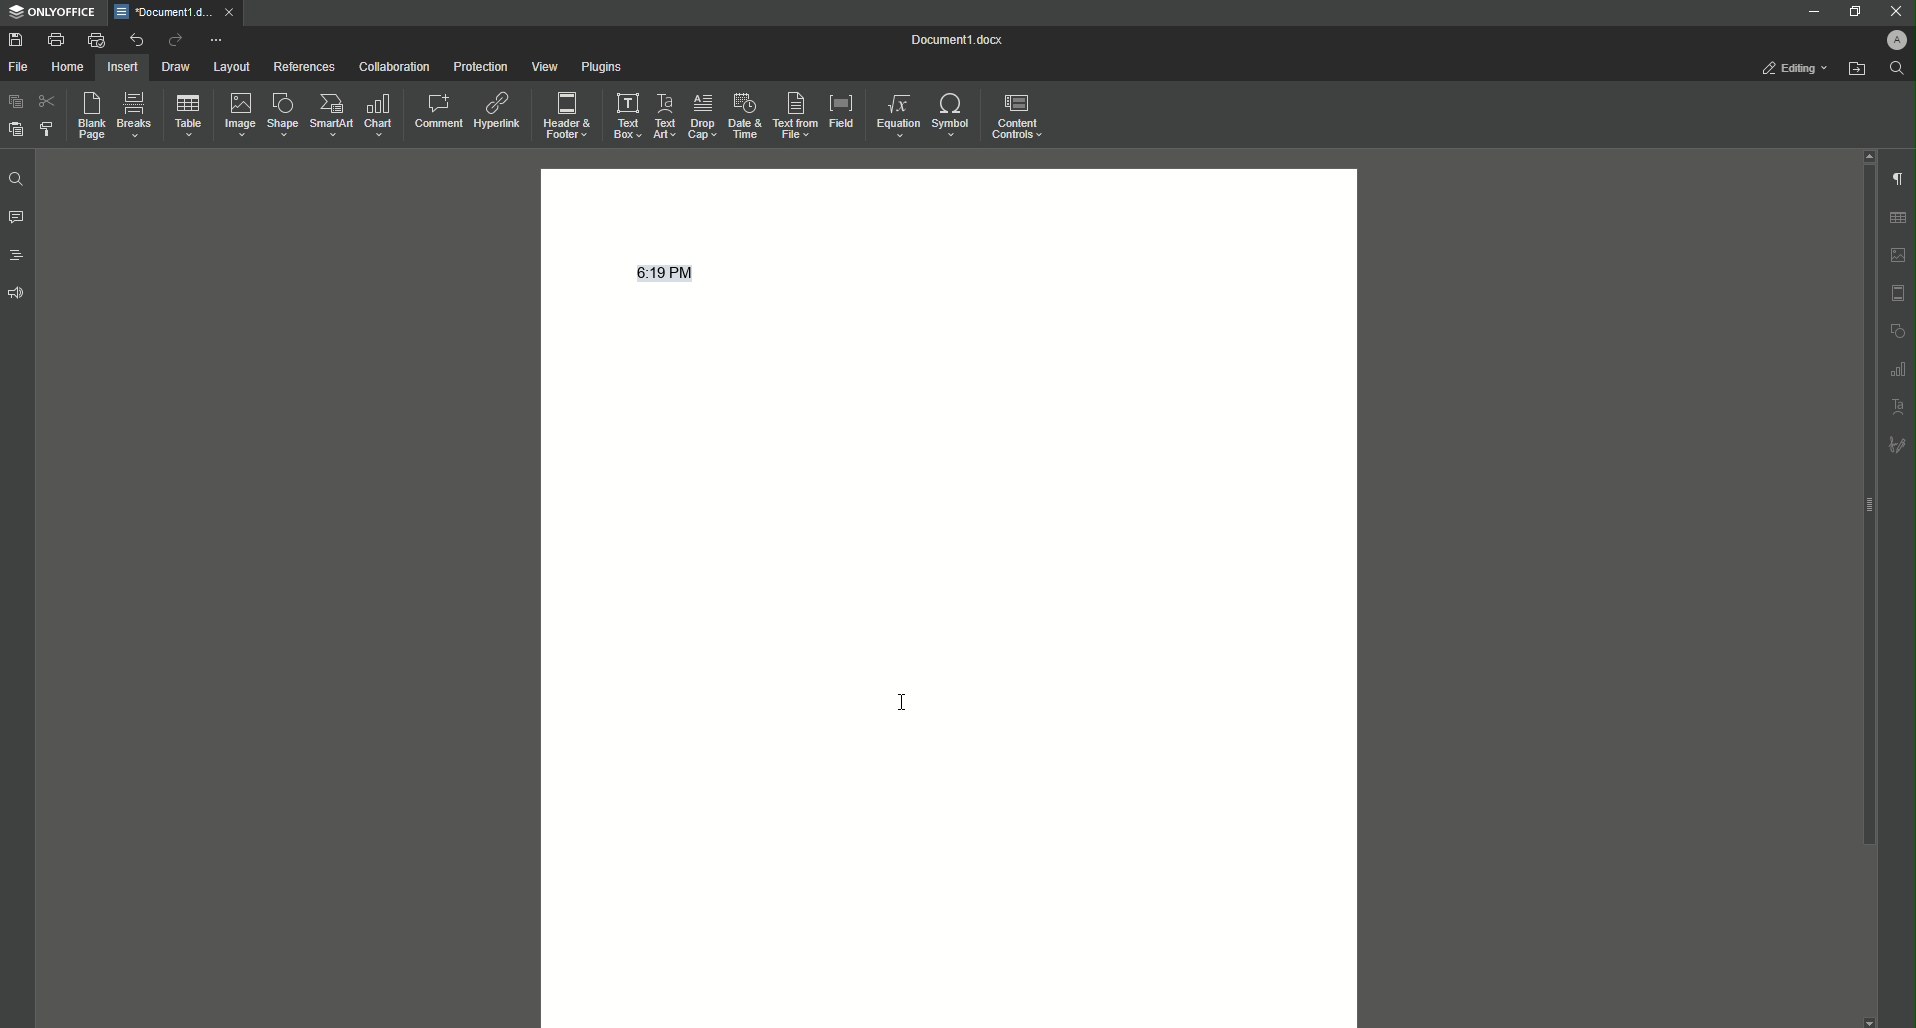 The image size is (1916, 1028). Describe the element at coordinates (598, 66) in the screenshot. I see `Plugins` at that location.